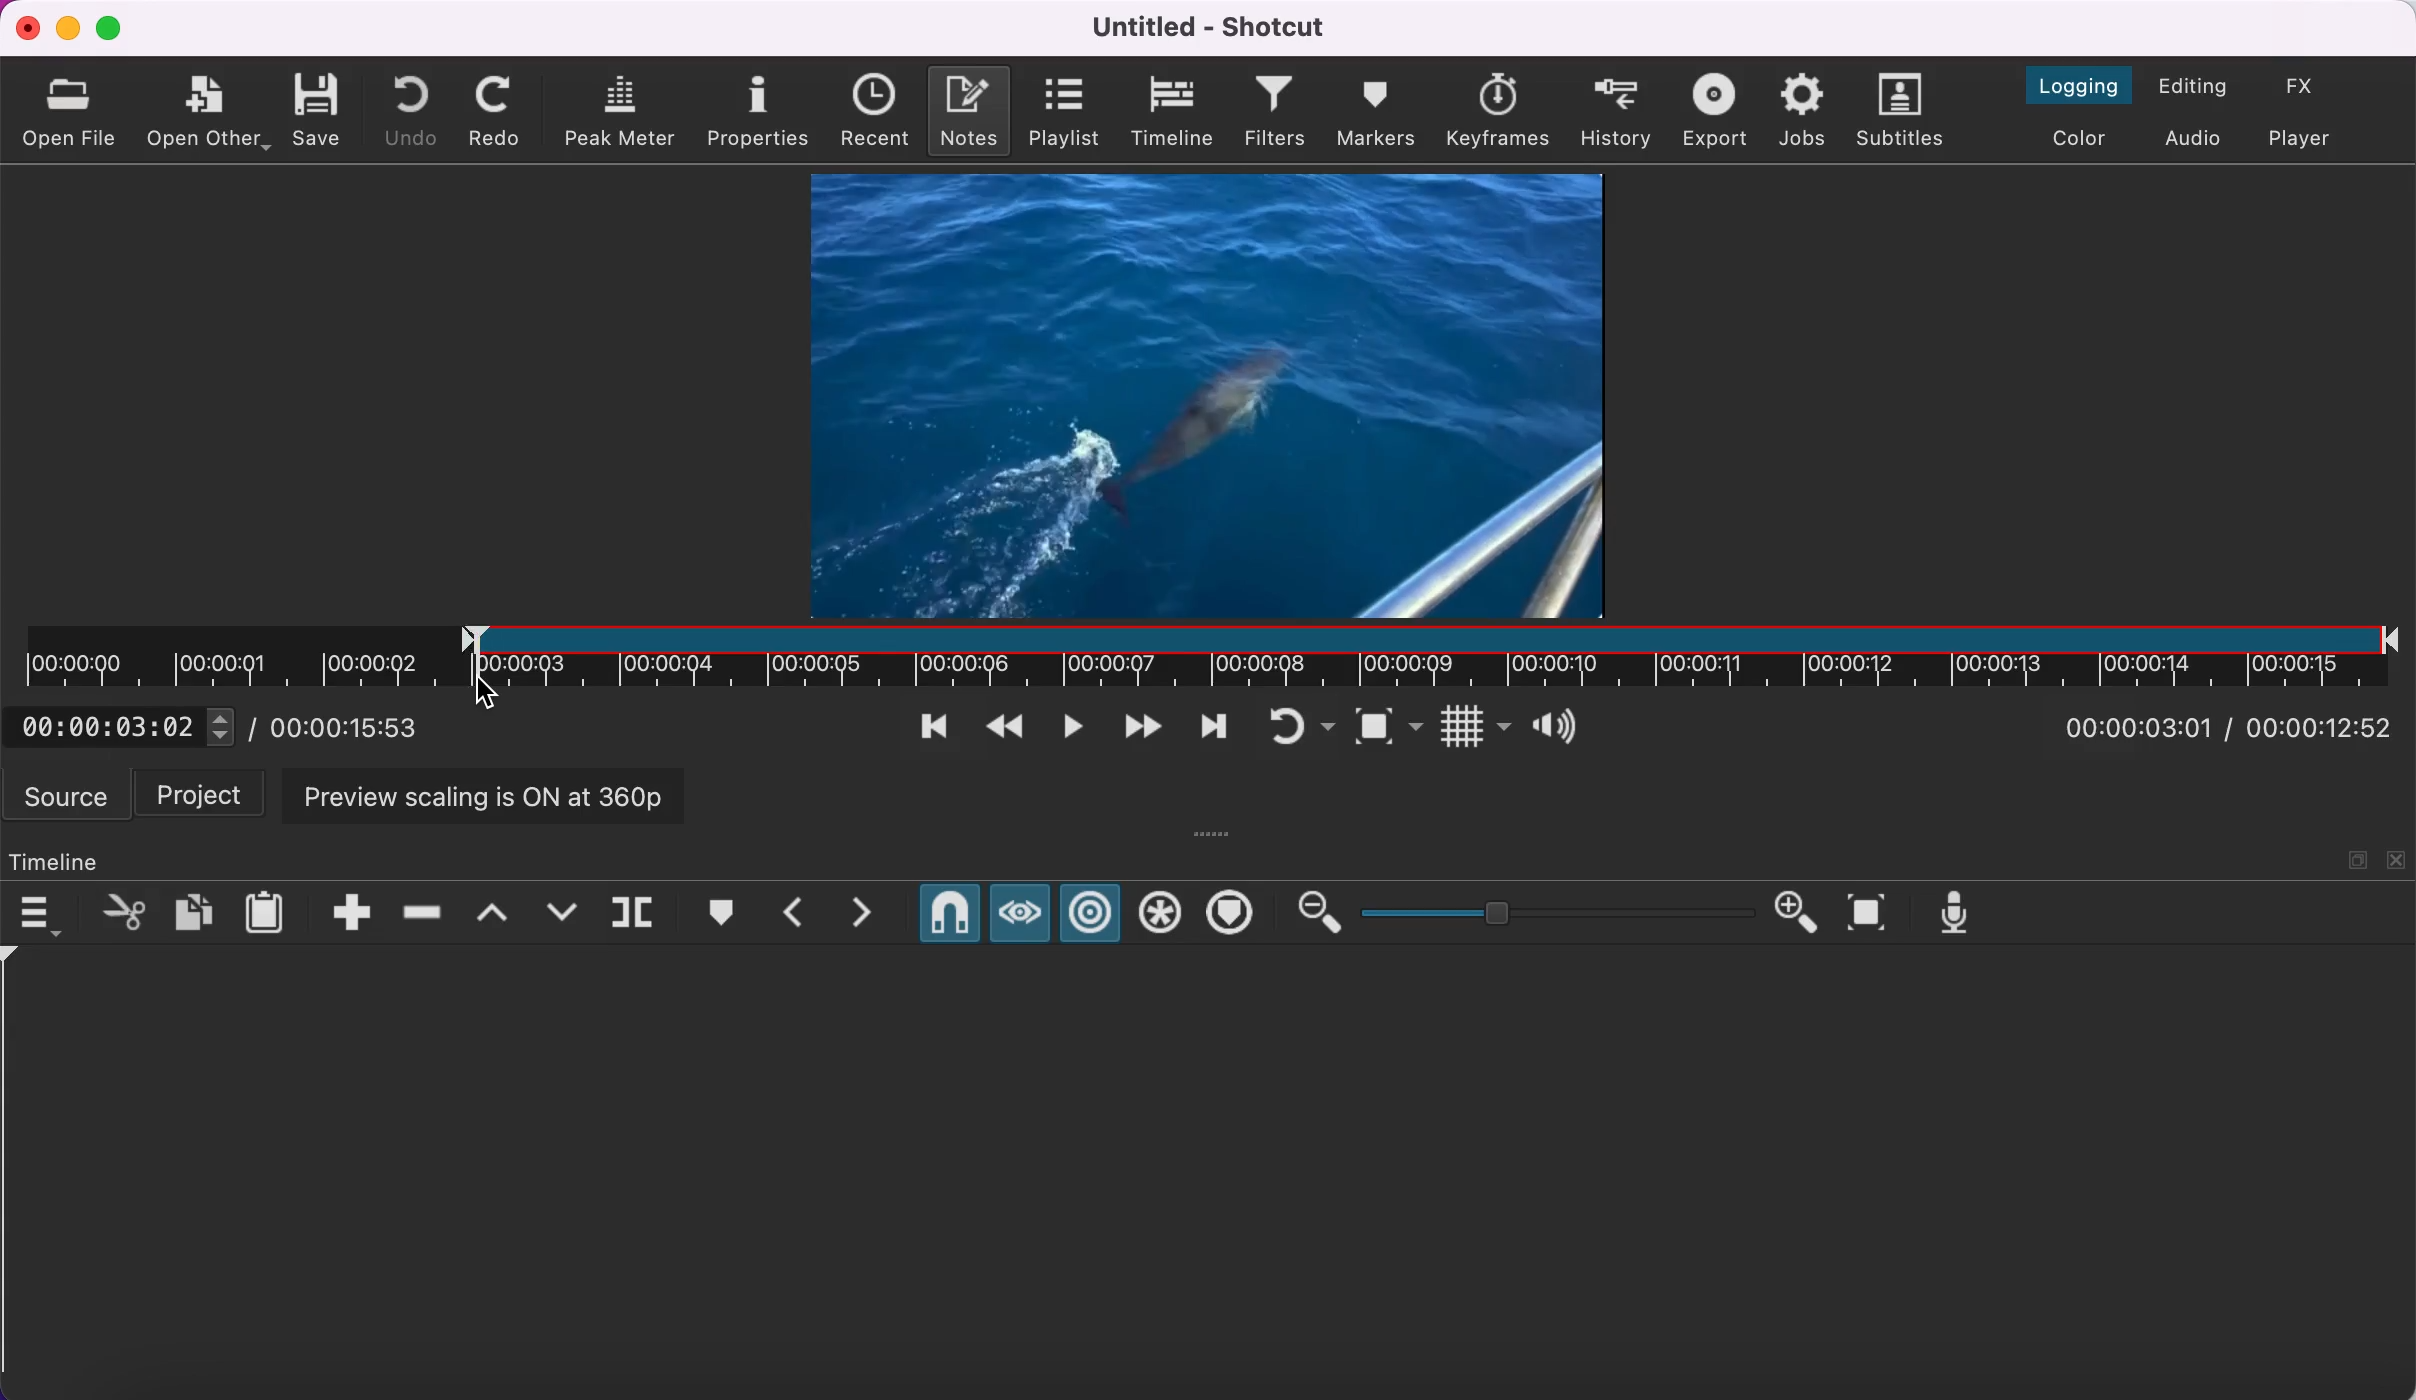 The width and height of the screenshot is (2416, 1400). I want to click on zoom timeline to fit, so click(1874, 913).